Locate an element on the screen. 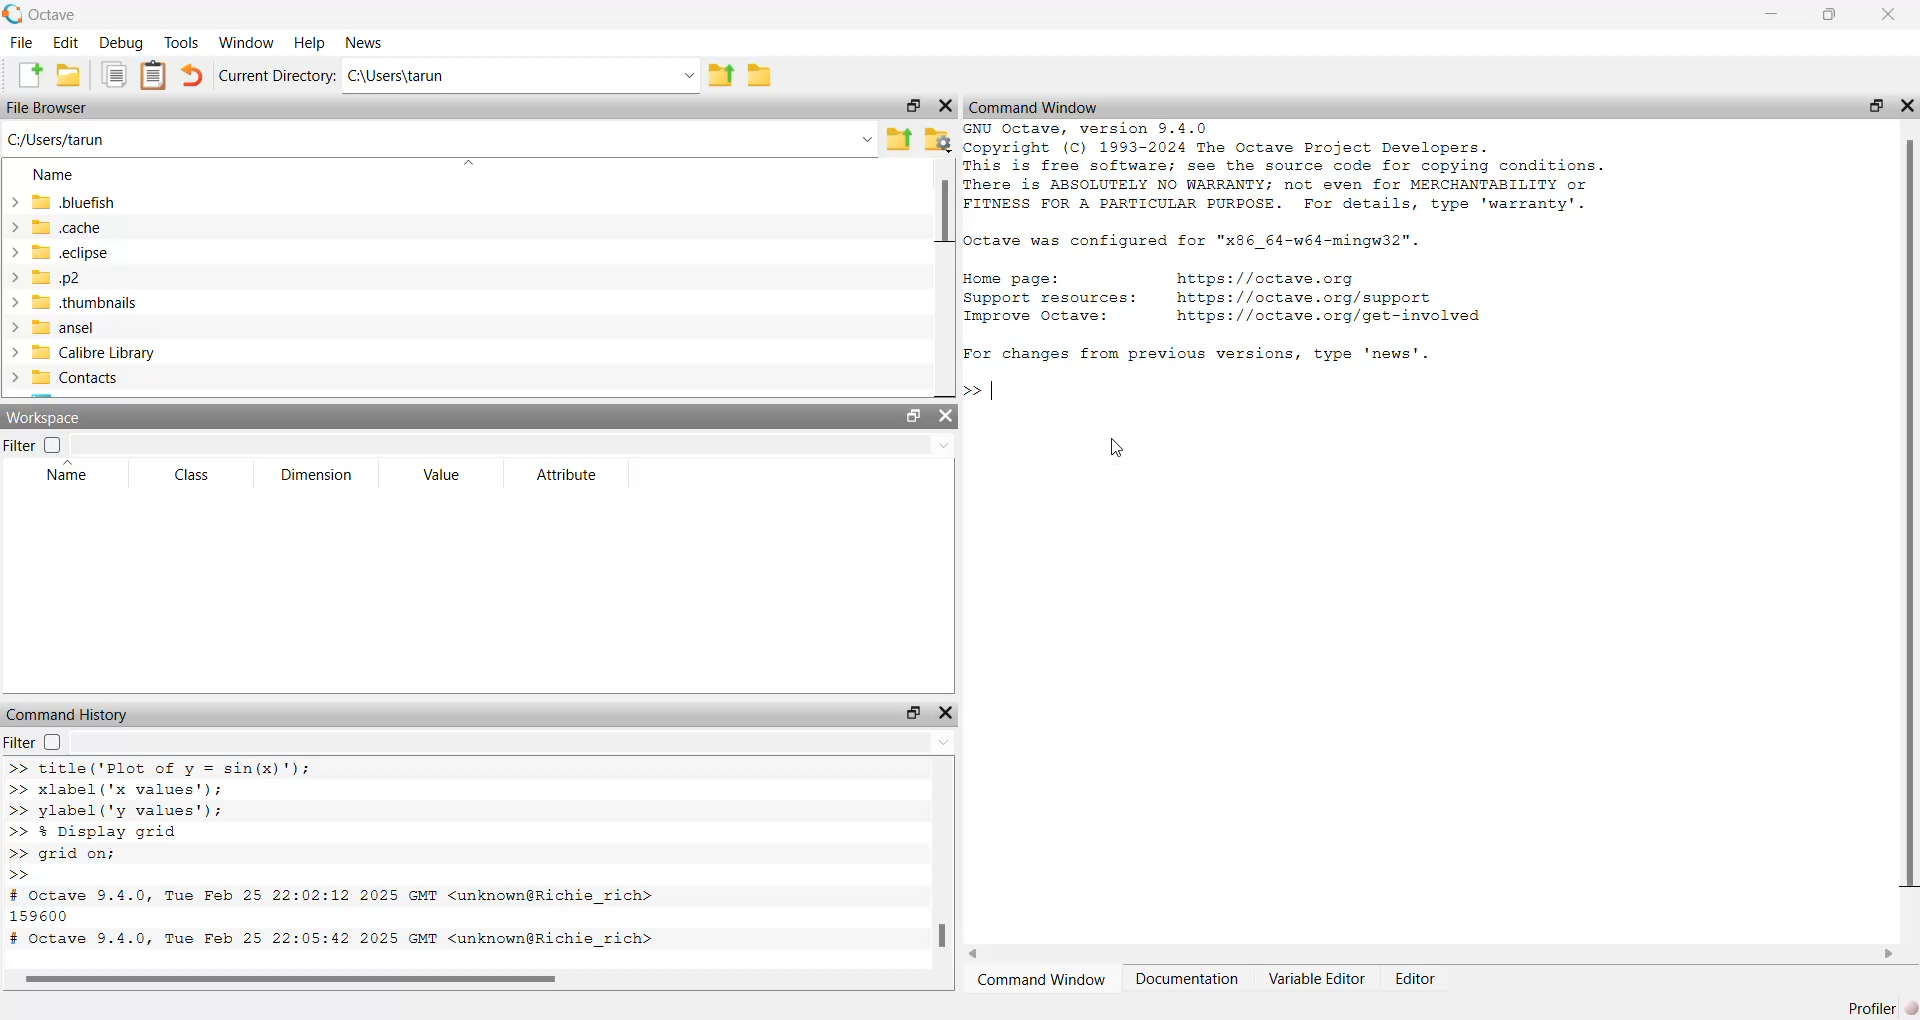 The width and height of the screenshot is (1920, 1020). resize is located at coordinates (1876, 106).